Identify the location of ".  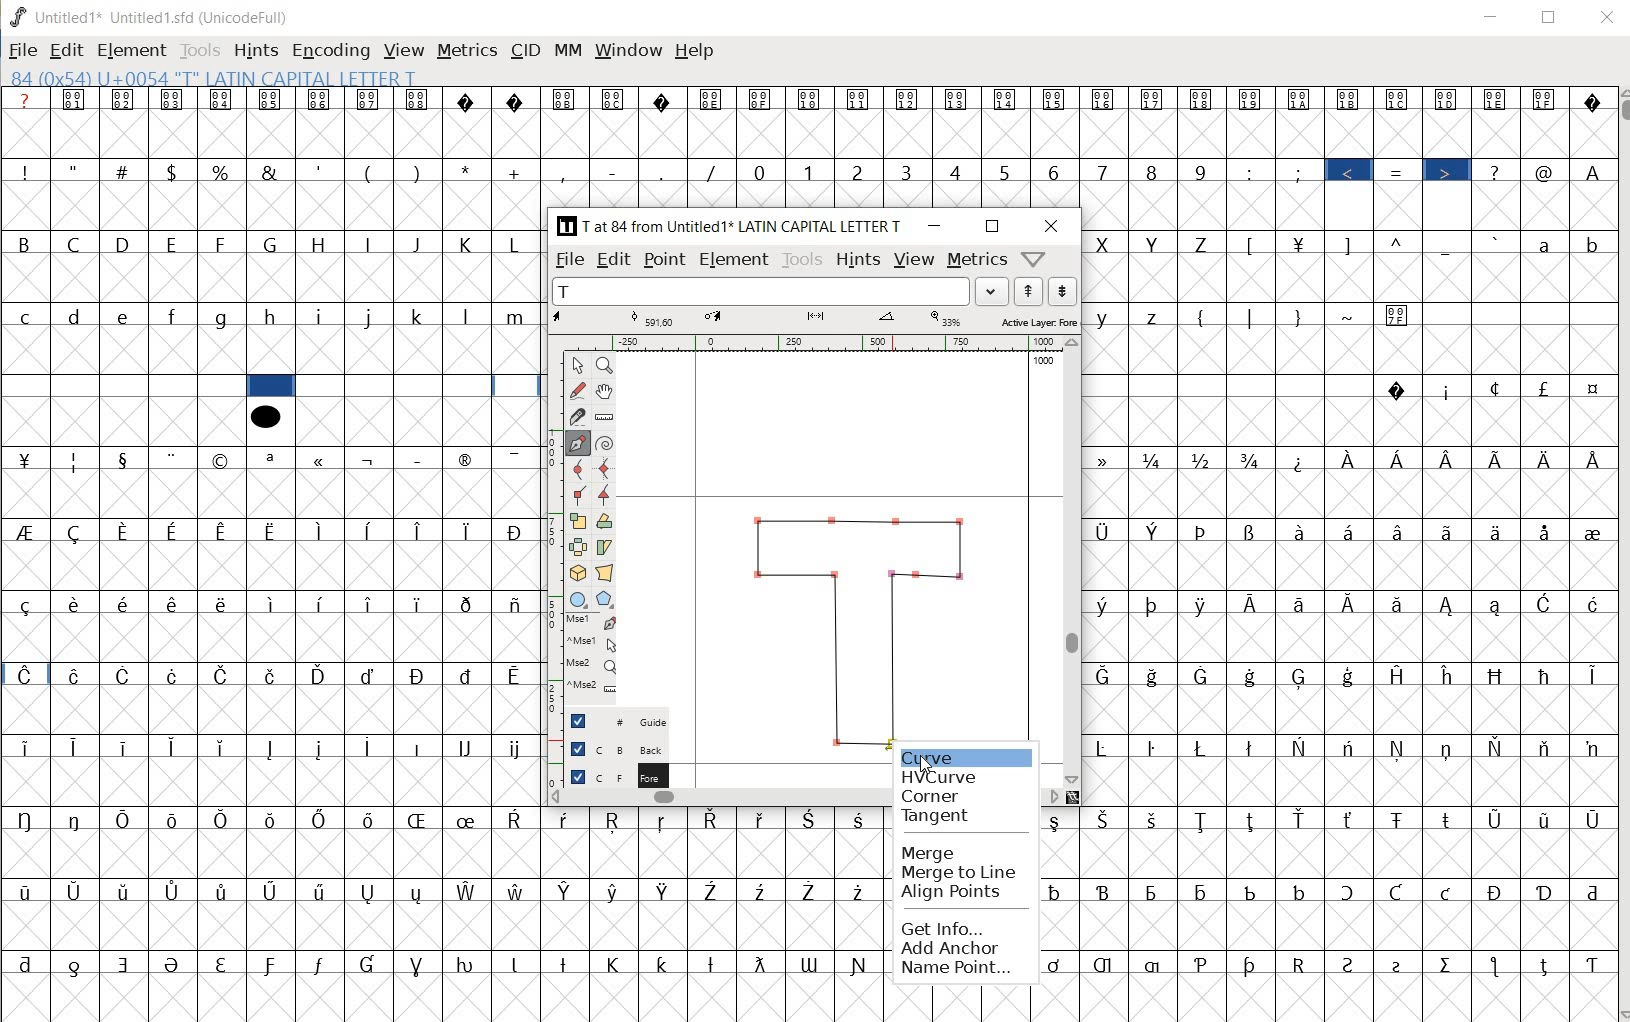
(76, 169).